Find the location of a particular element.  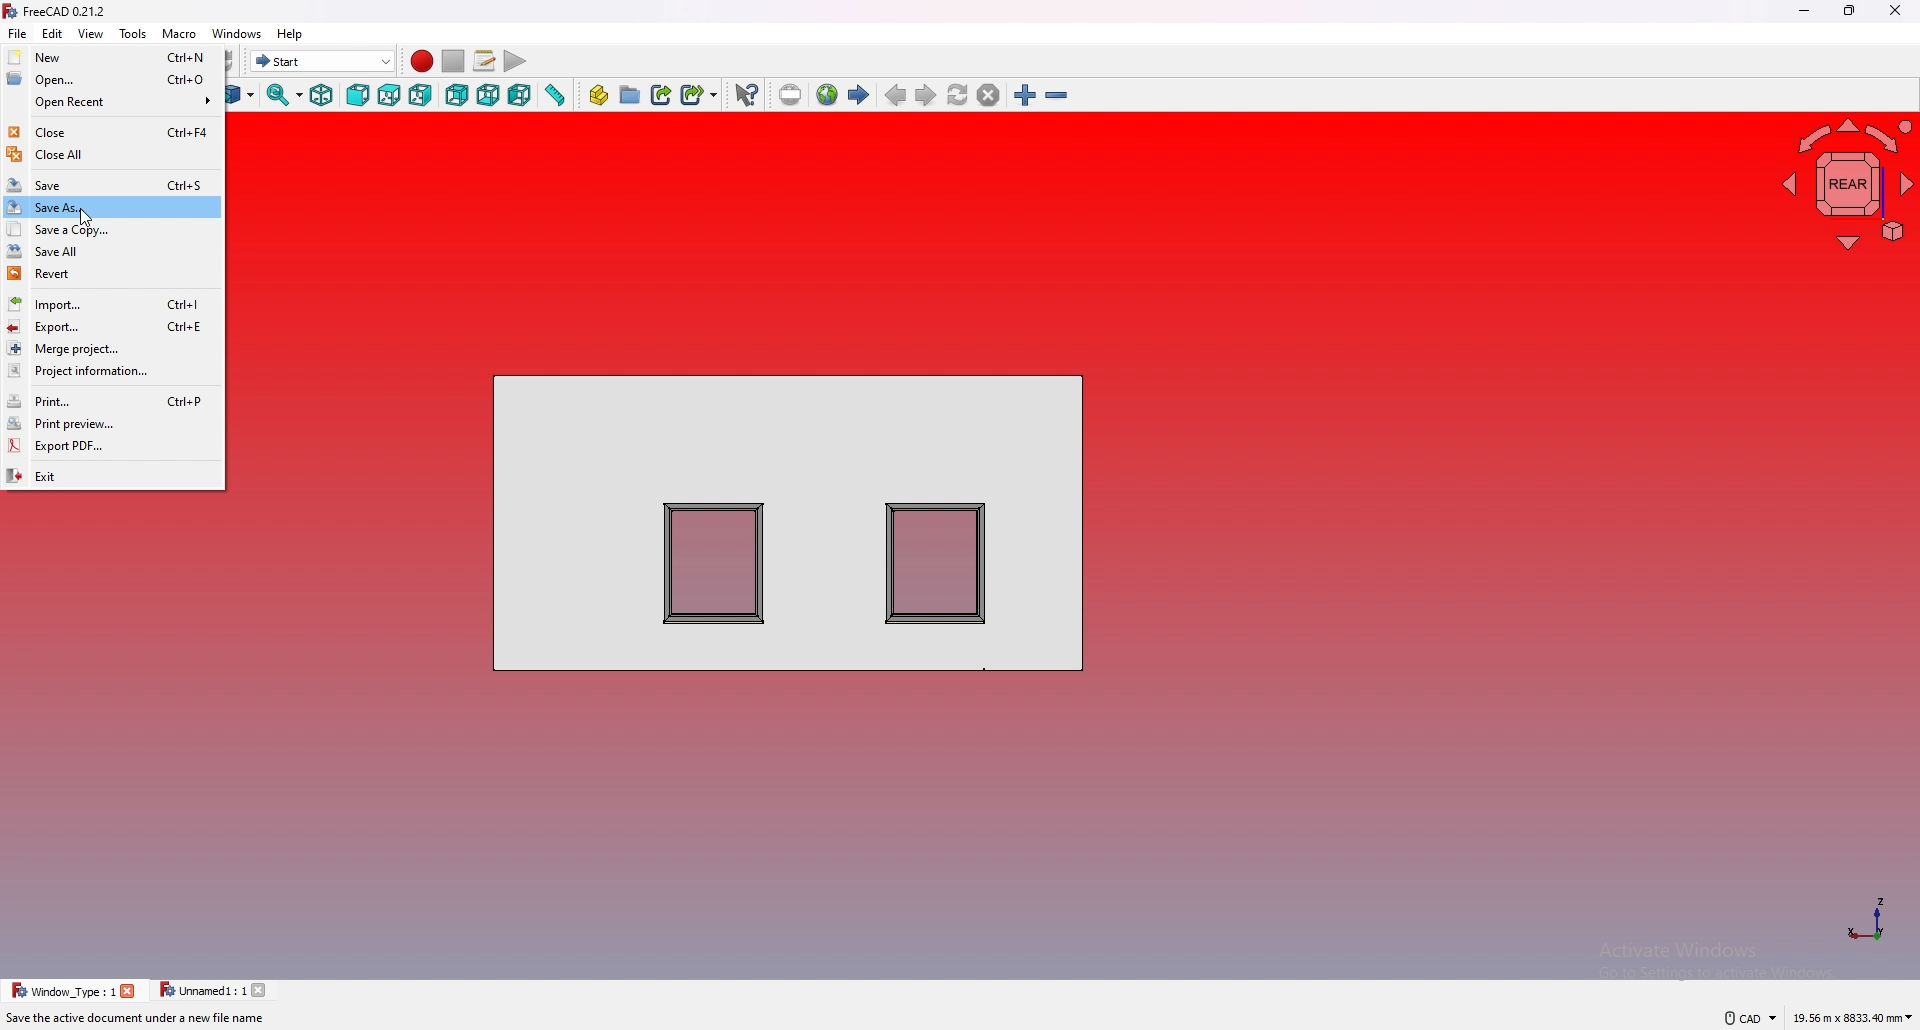

zoom in is located at coordinates (1025, 95).